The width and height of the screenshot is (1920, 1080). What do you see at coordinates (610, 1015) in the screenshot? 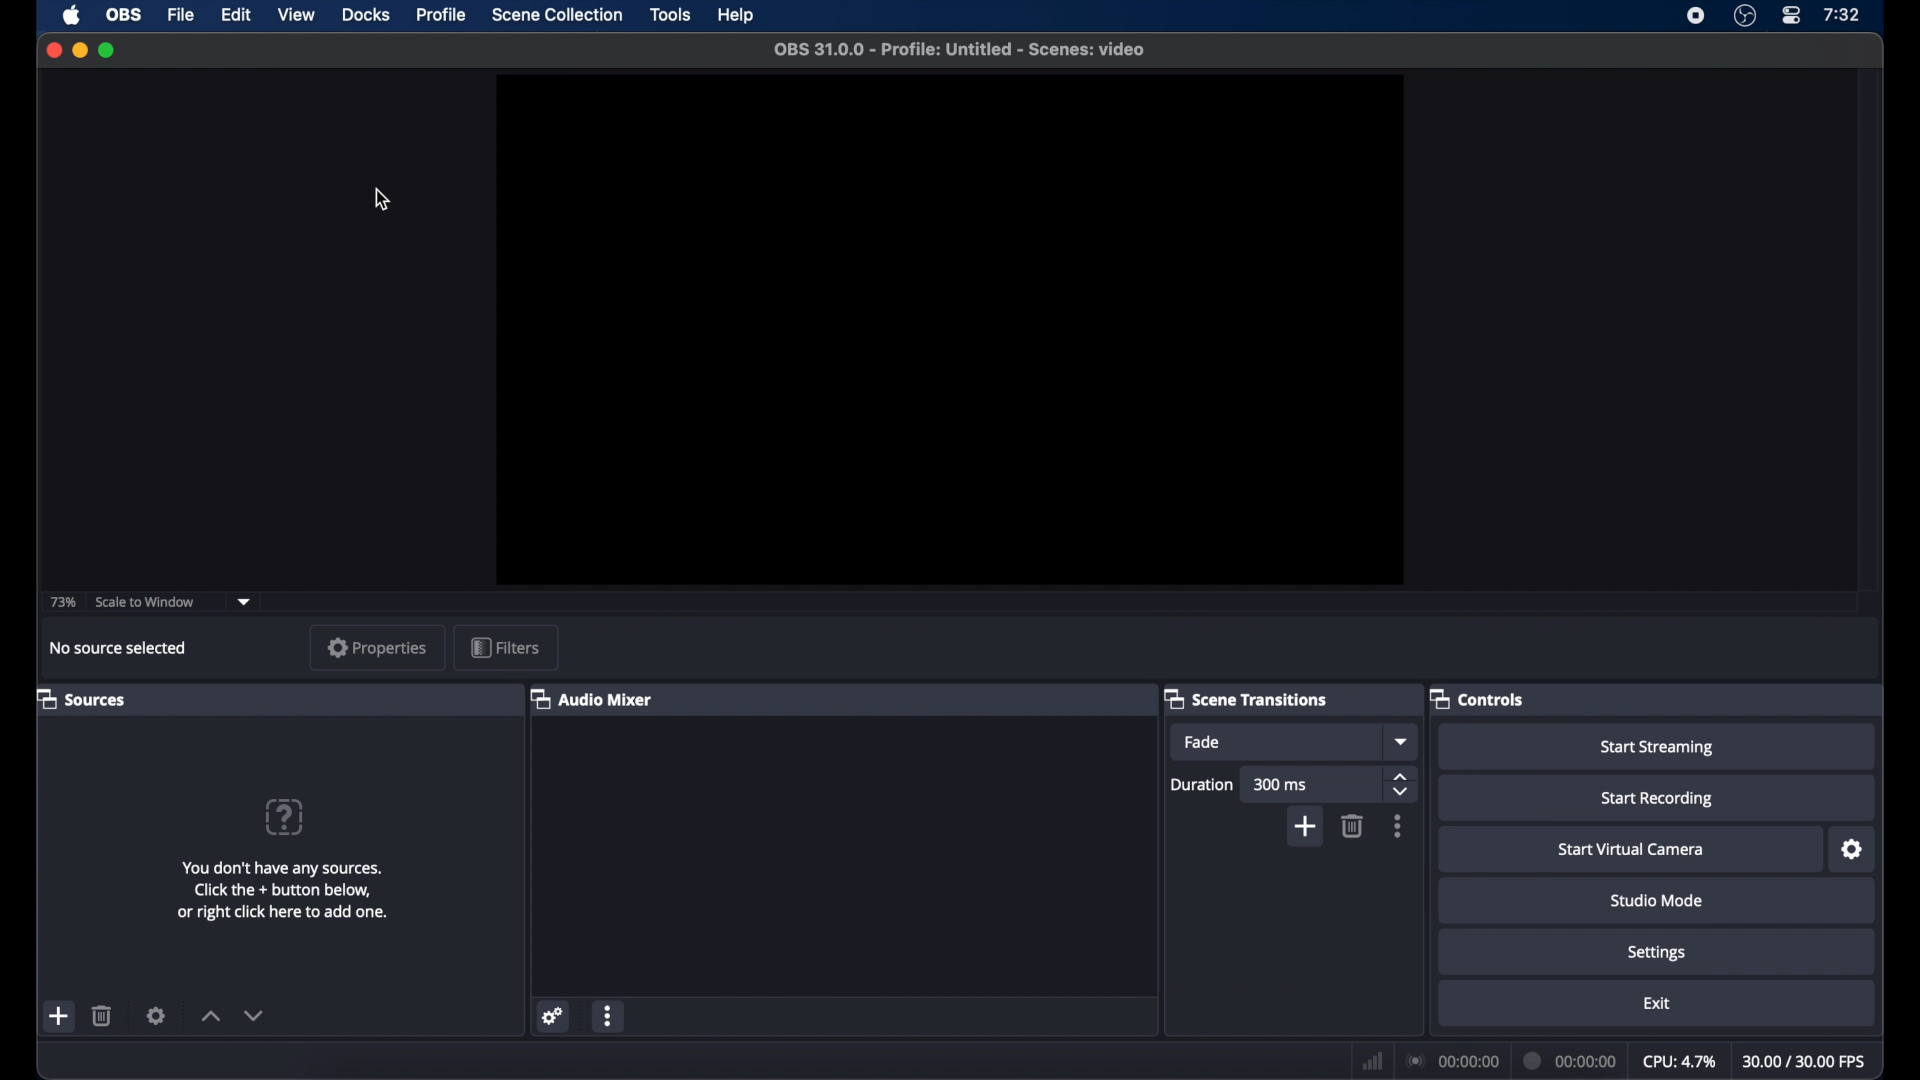
I see `more options` at bounding box center [610, 1015].